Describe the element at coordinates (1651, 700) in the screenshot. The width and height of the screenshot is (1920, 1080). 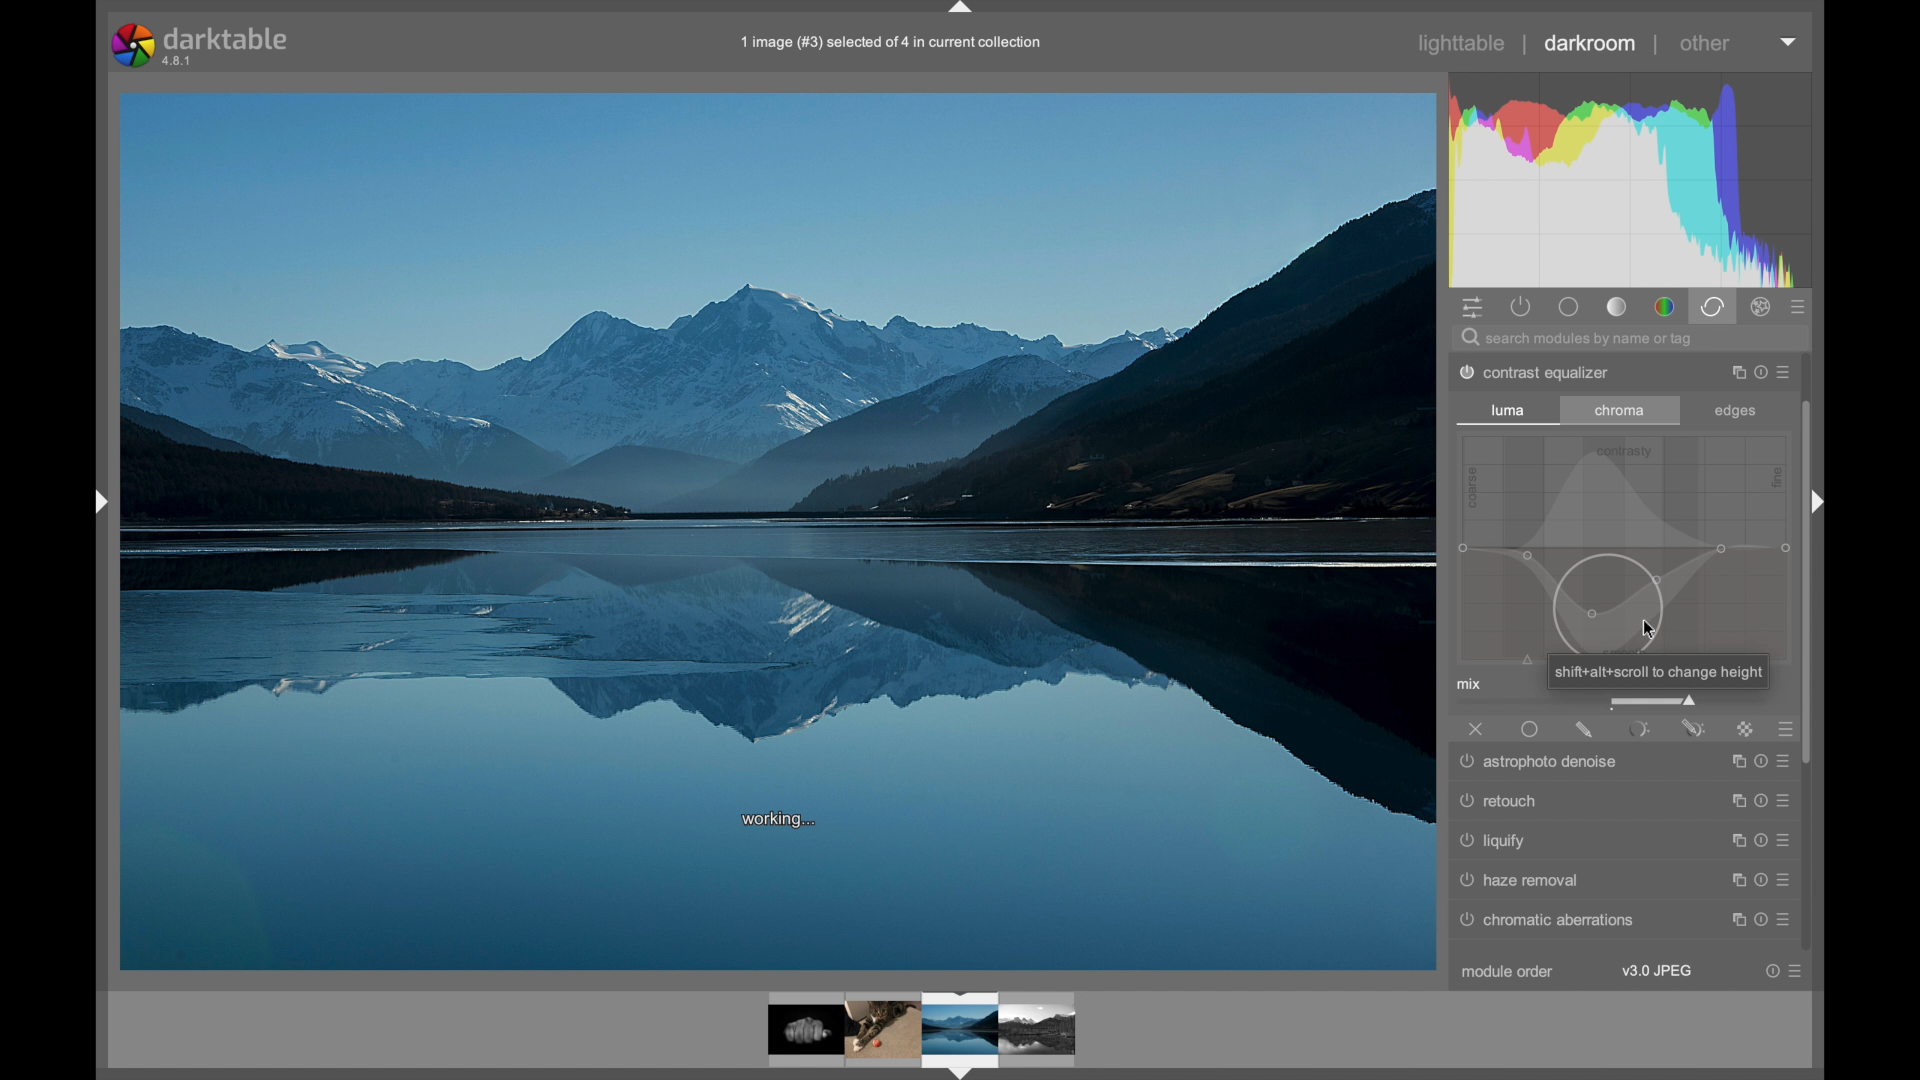
I see `slider` at that location.